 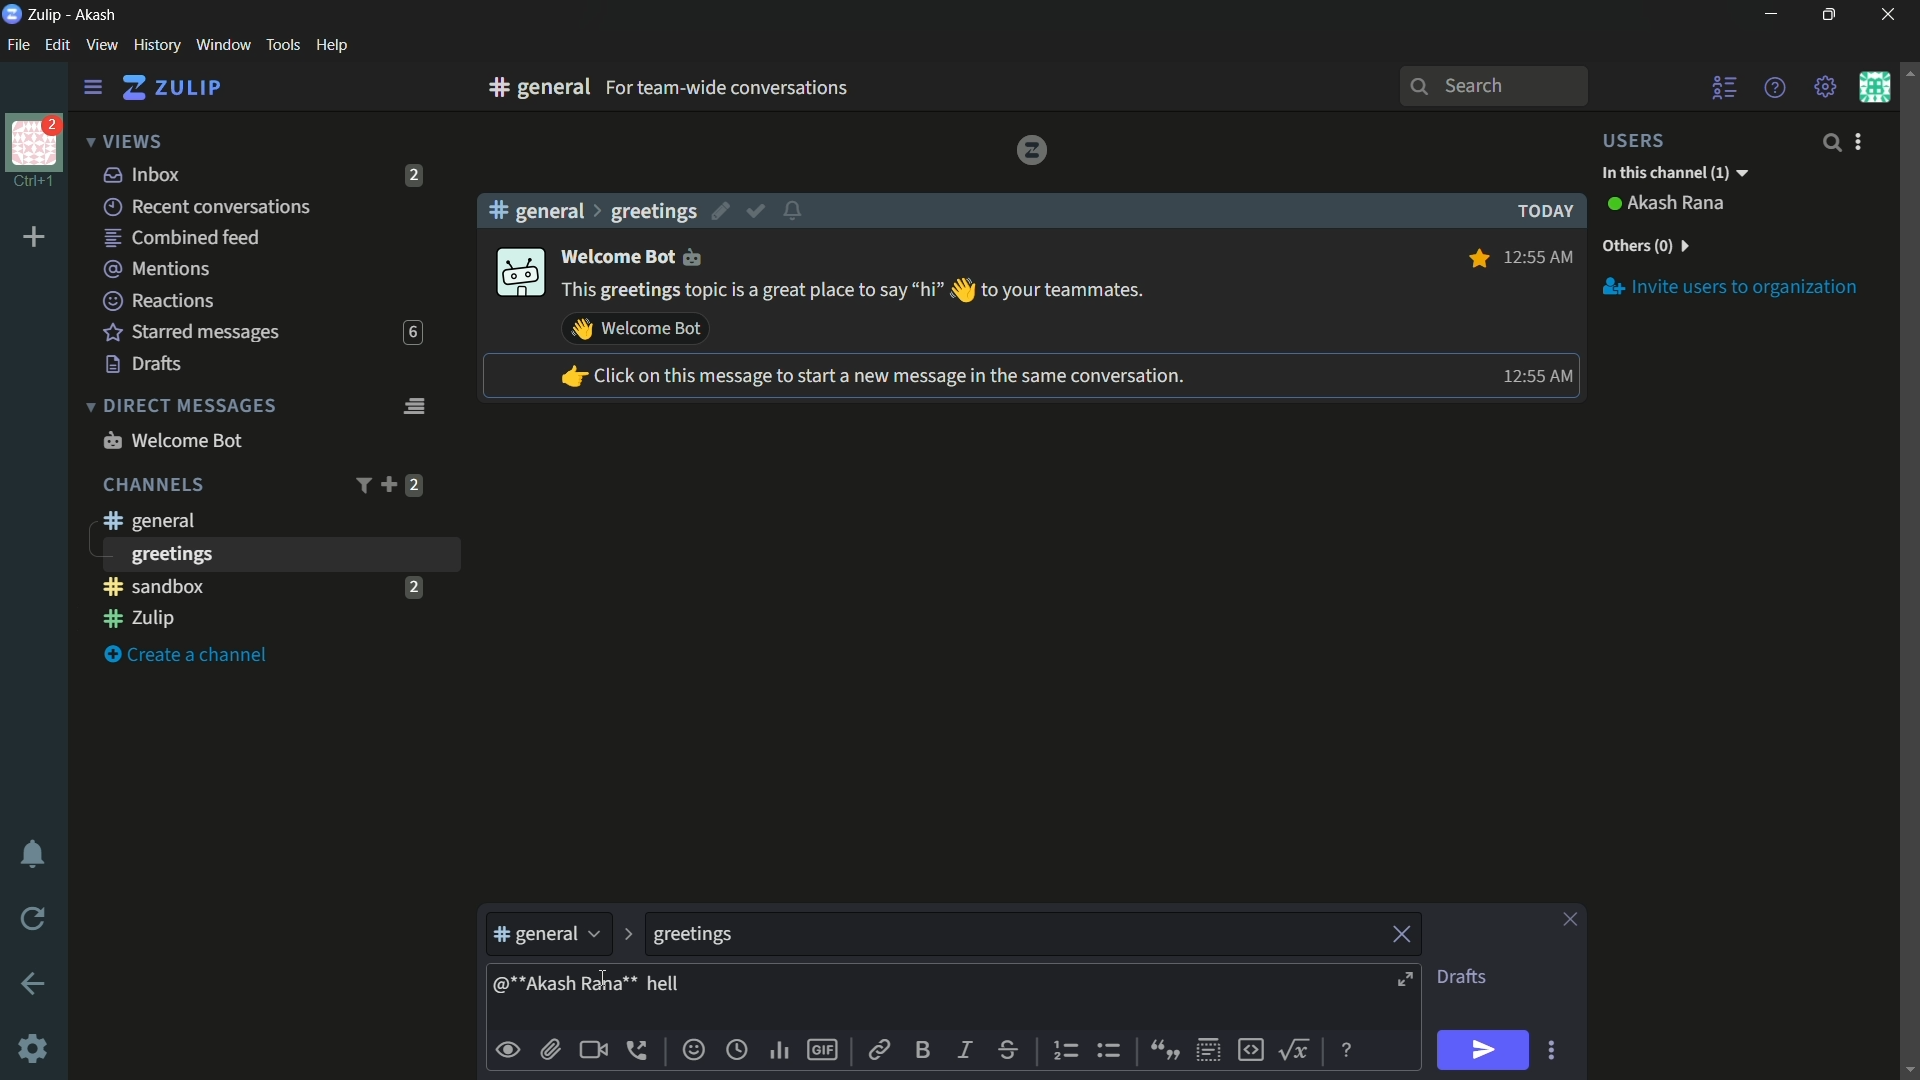 I want to click on Settings, so click(x=33, y=1049).